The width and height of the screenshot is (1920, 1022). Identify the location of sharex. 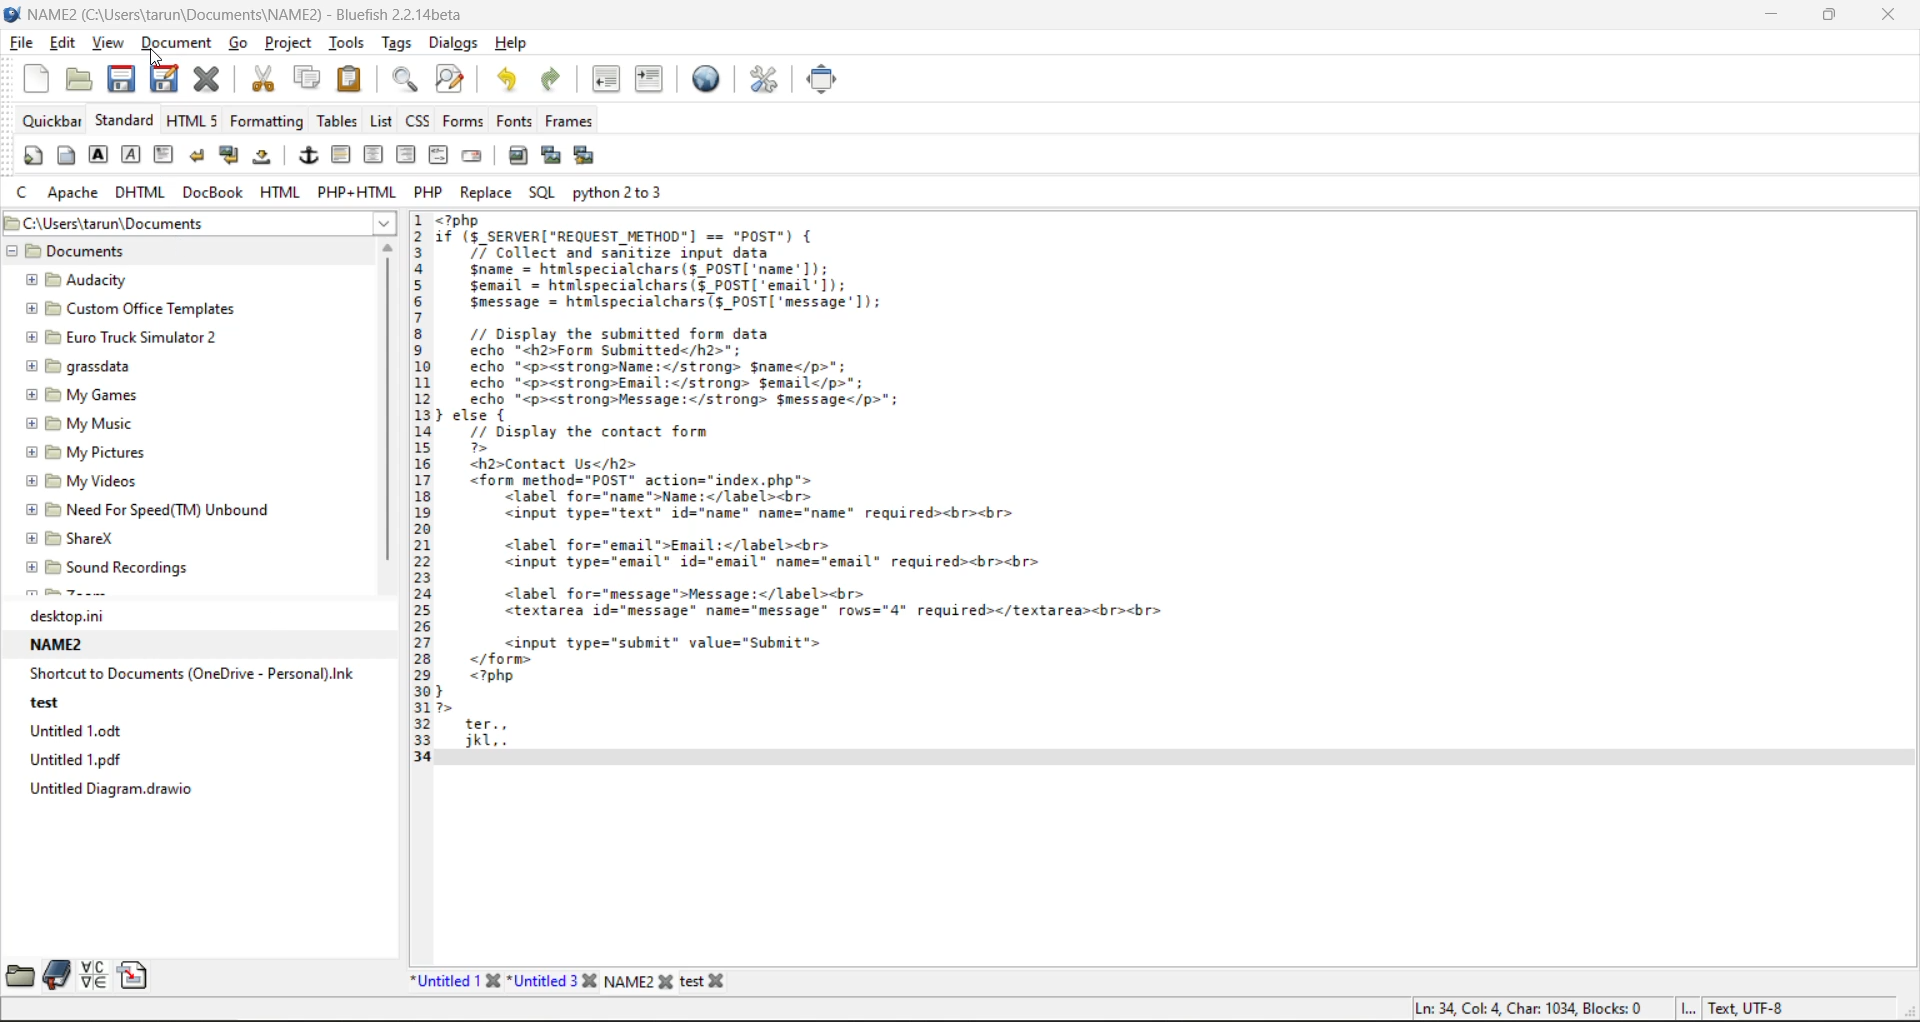
(71, 537).